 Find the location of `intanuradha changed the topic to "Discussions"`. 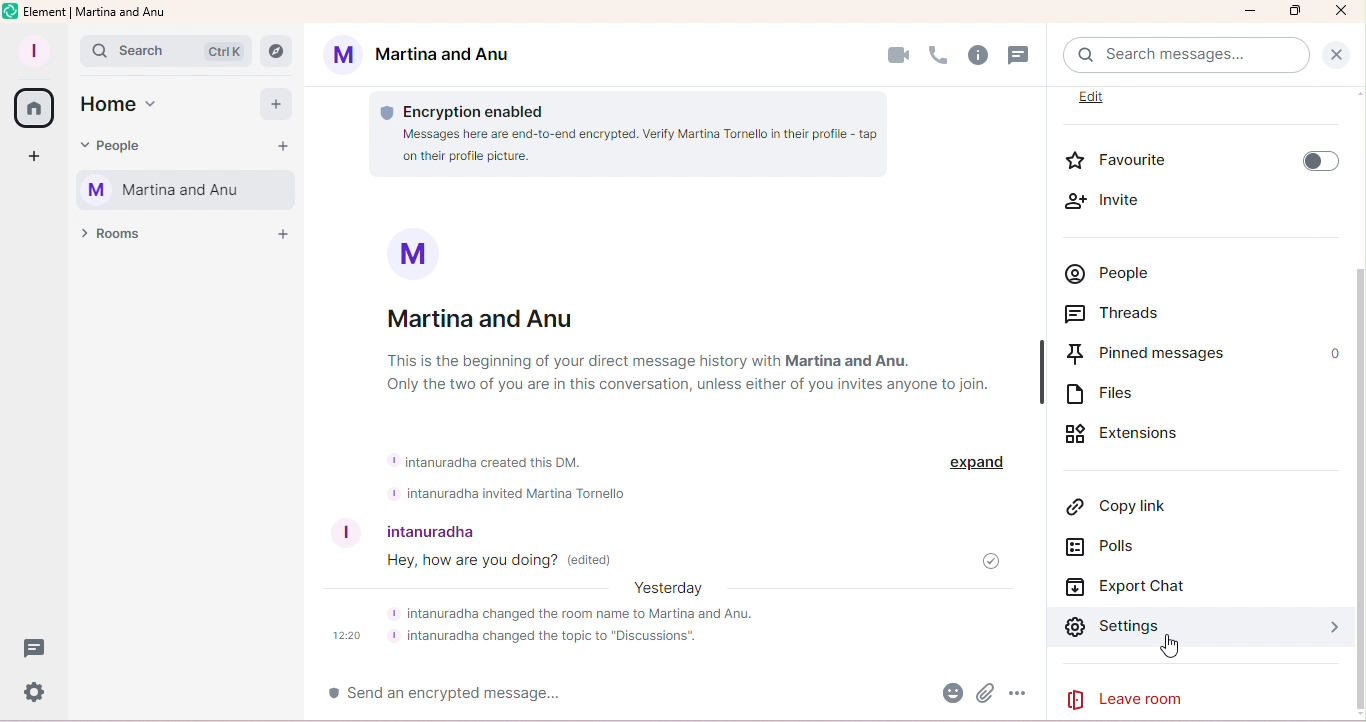

intanuradha changed the topic to "Discussions" is located at coordinates (549, 638).